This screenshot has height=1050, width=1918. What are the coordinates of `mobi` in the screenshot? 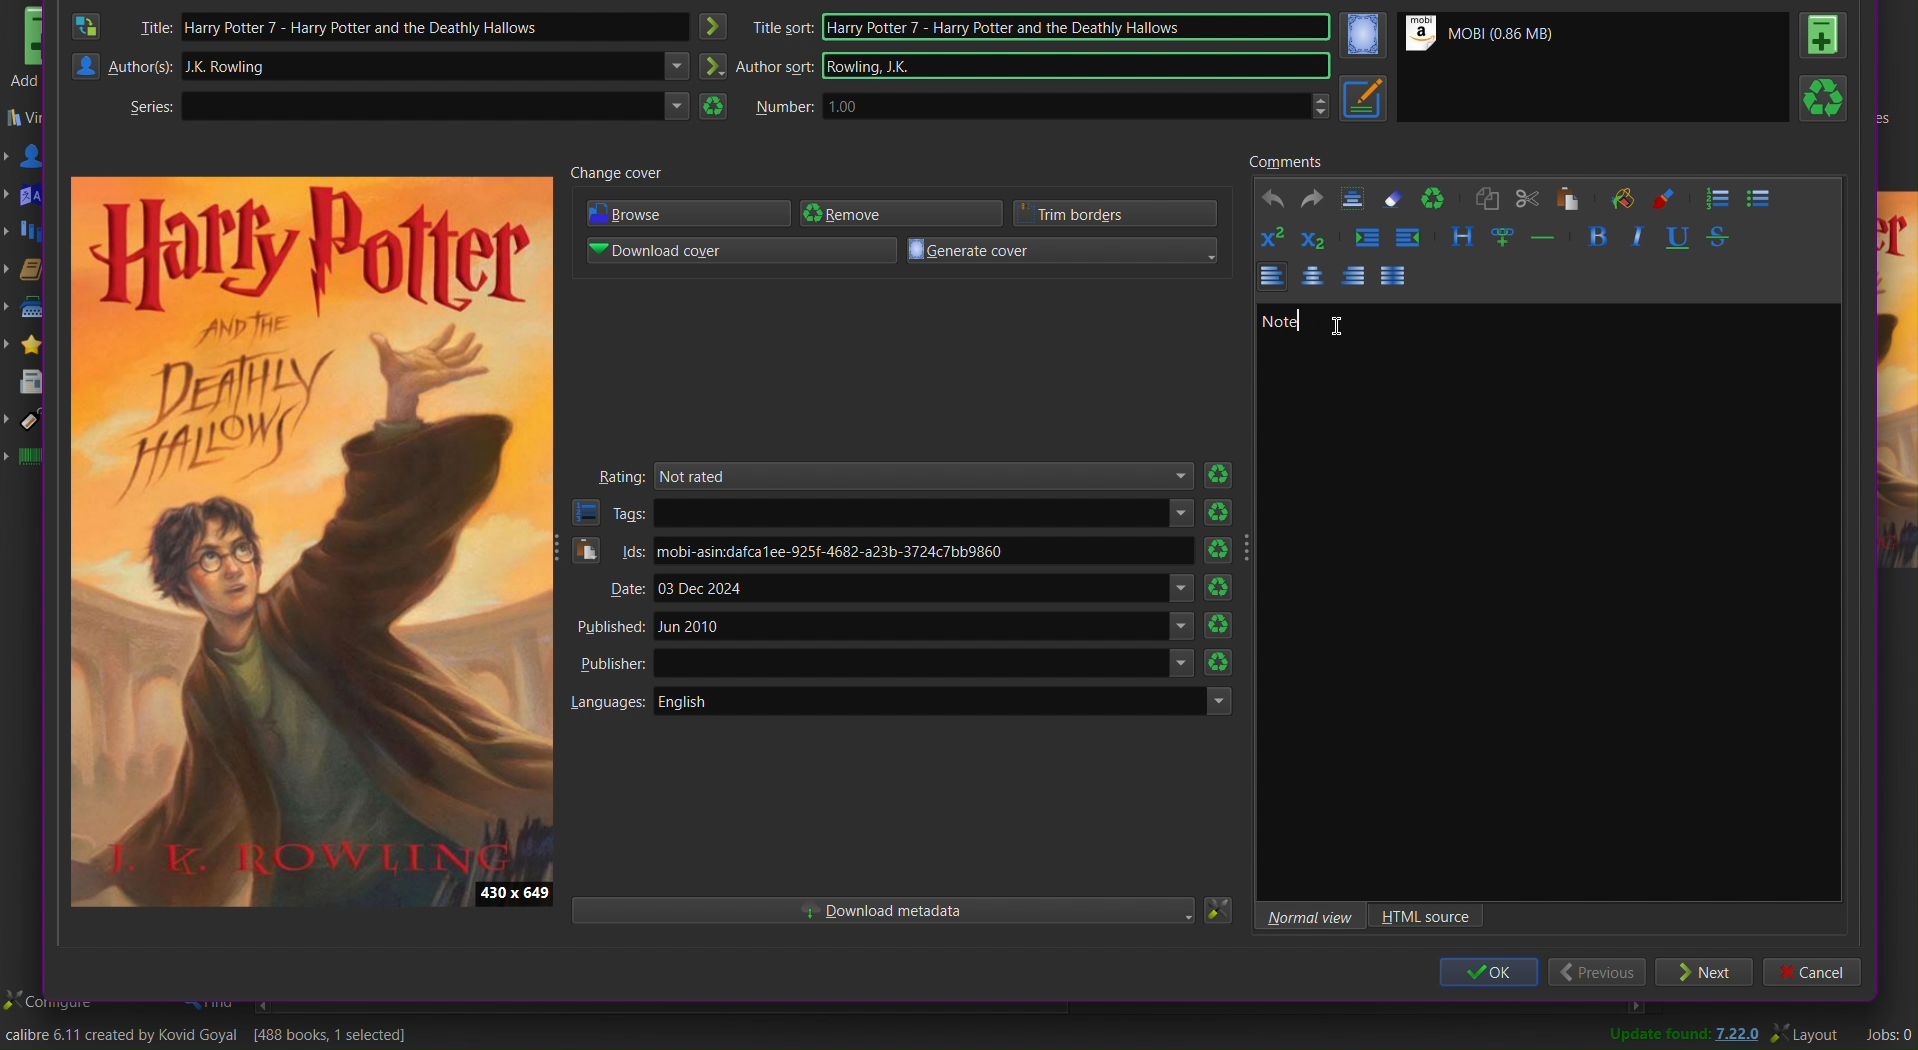 It's located at (924, 550).